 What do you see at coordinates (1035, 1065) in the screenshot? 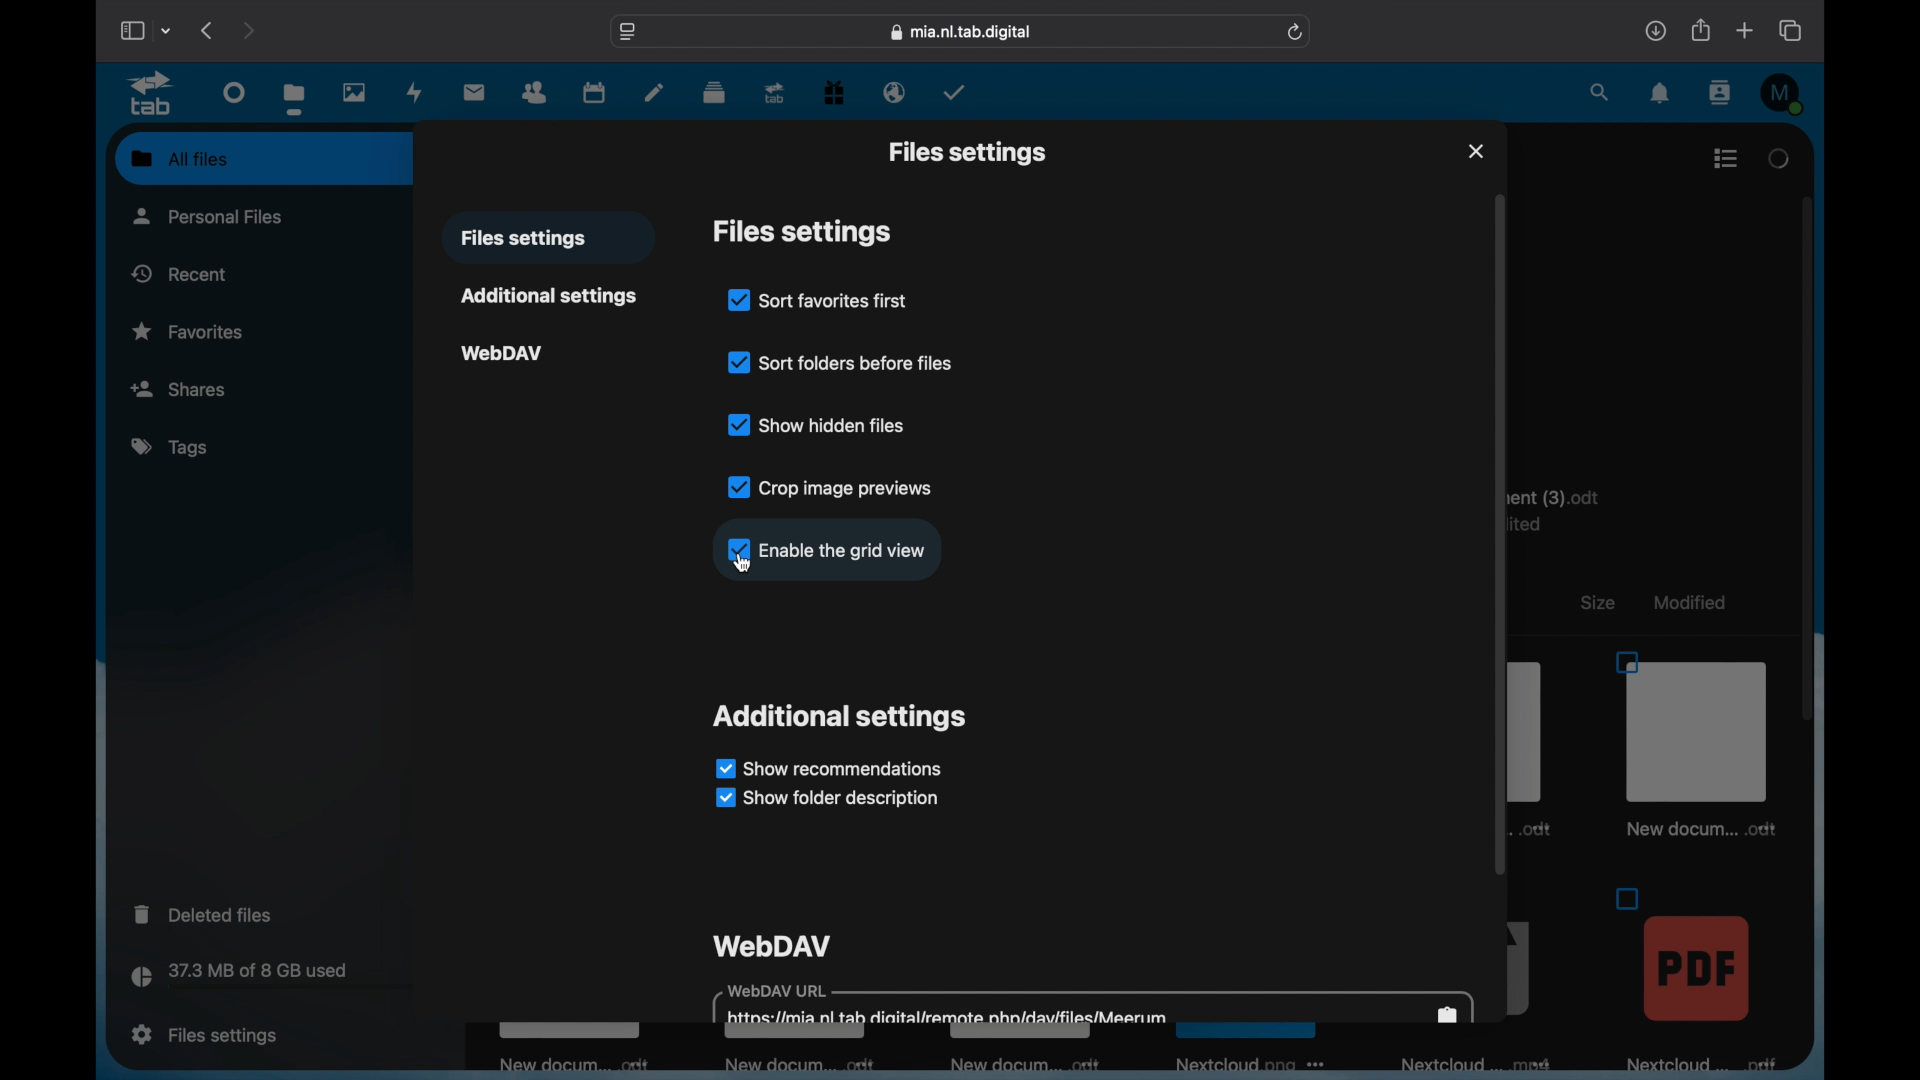
I see `new document` at bounding box center [1035, 1065].